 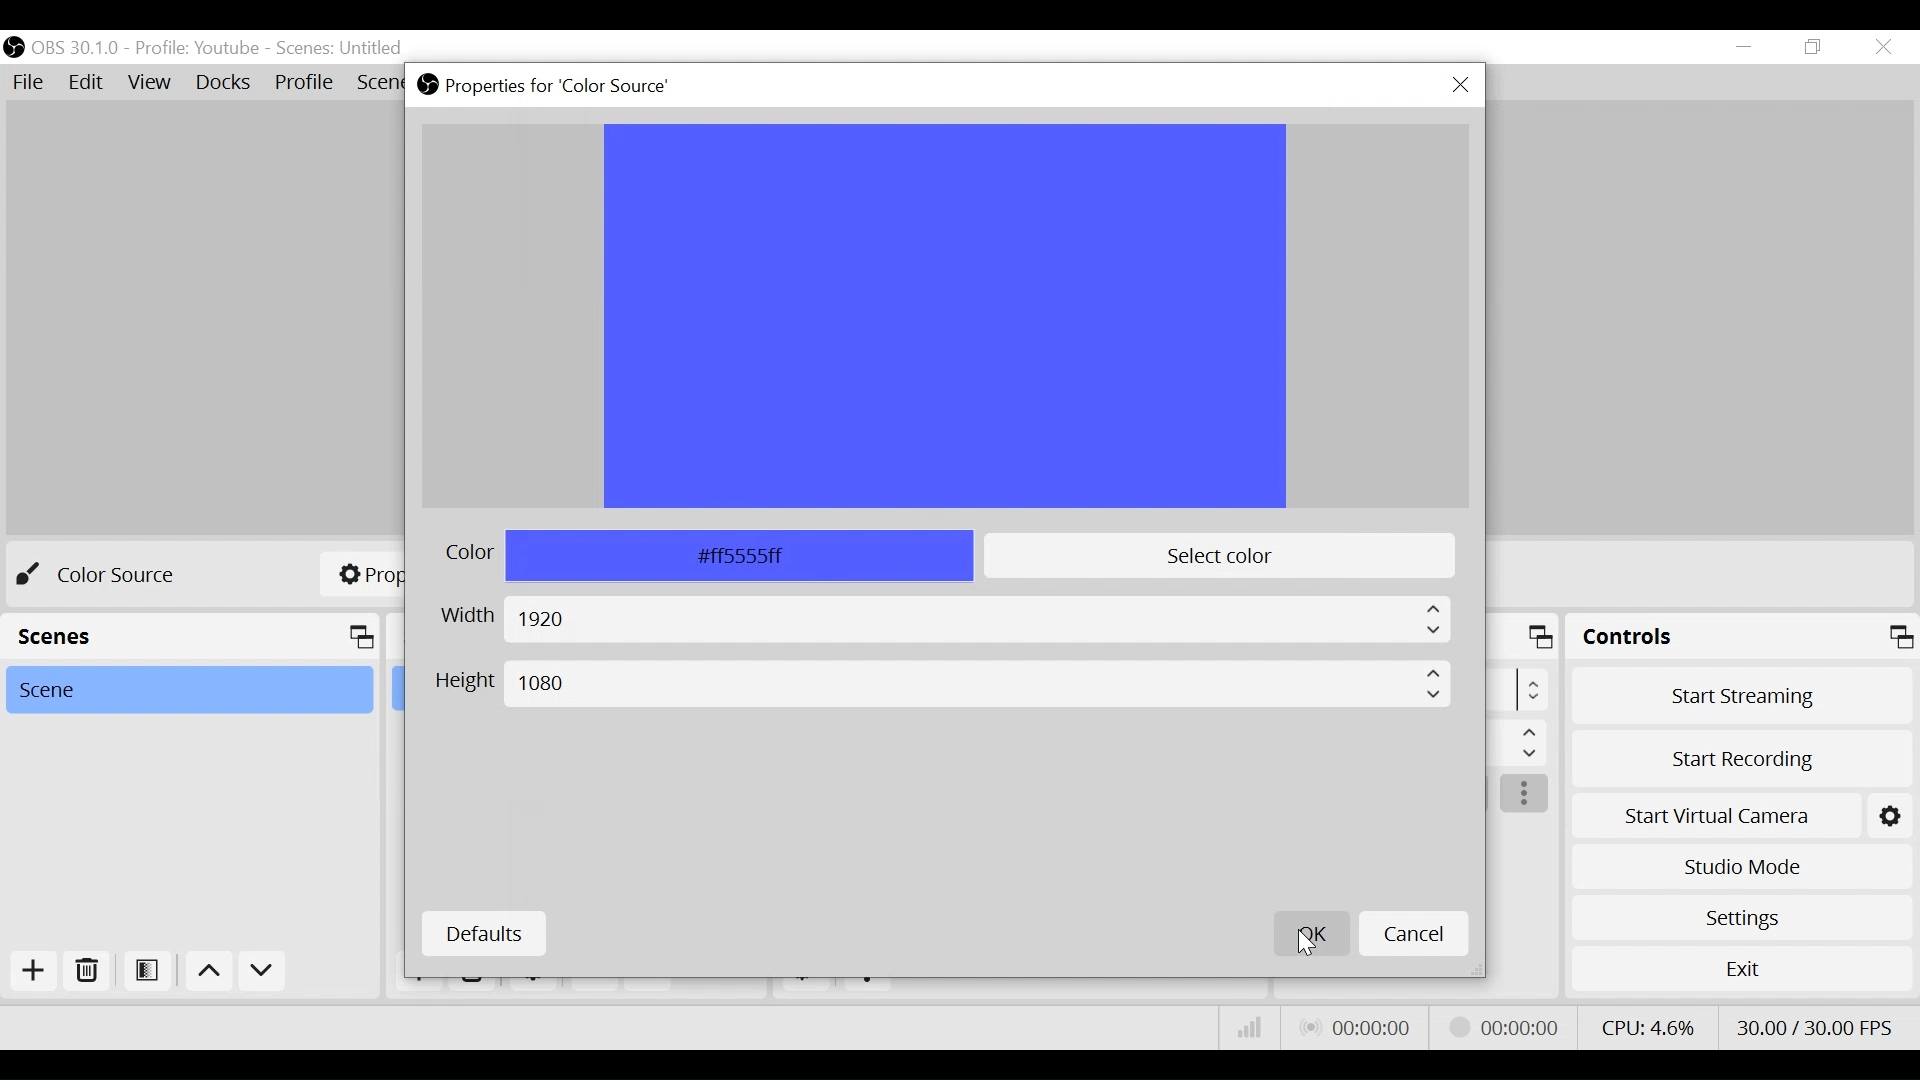 What do you see at coordinates (1411, 935) in the screenshot?
I see `Cancel` at bounding box center [1411, 935].